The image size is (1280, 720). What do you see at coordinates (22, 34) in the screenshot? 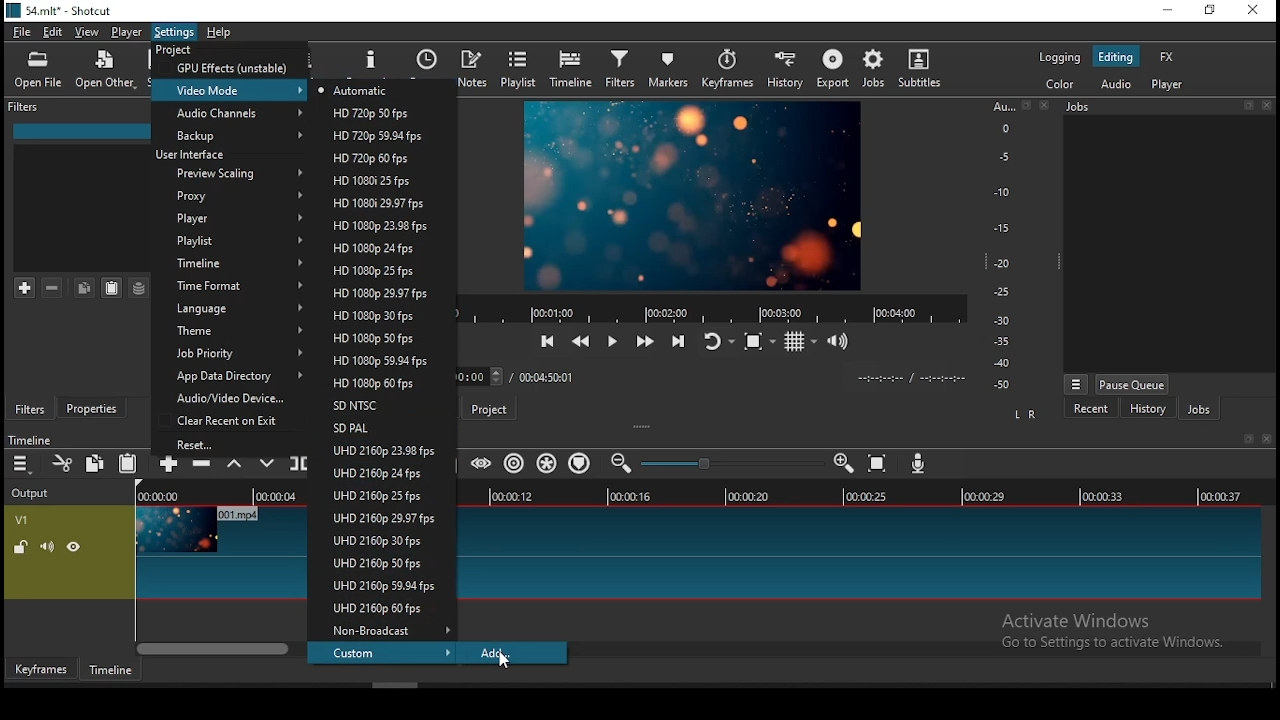
I see `file` at bounding box center [22, 34].